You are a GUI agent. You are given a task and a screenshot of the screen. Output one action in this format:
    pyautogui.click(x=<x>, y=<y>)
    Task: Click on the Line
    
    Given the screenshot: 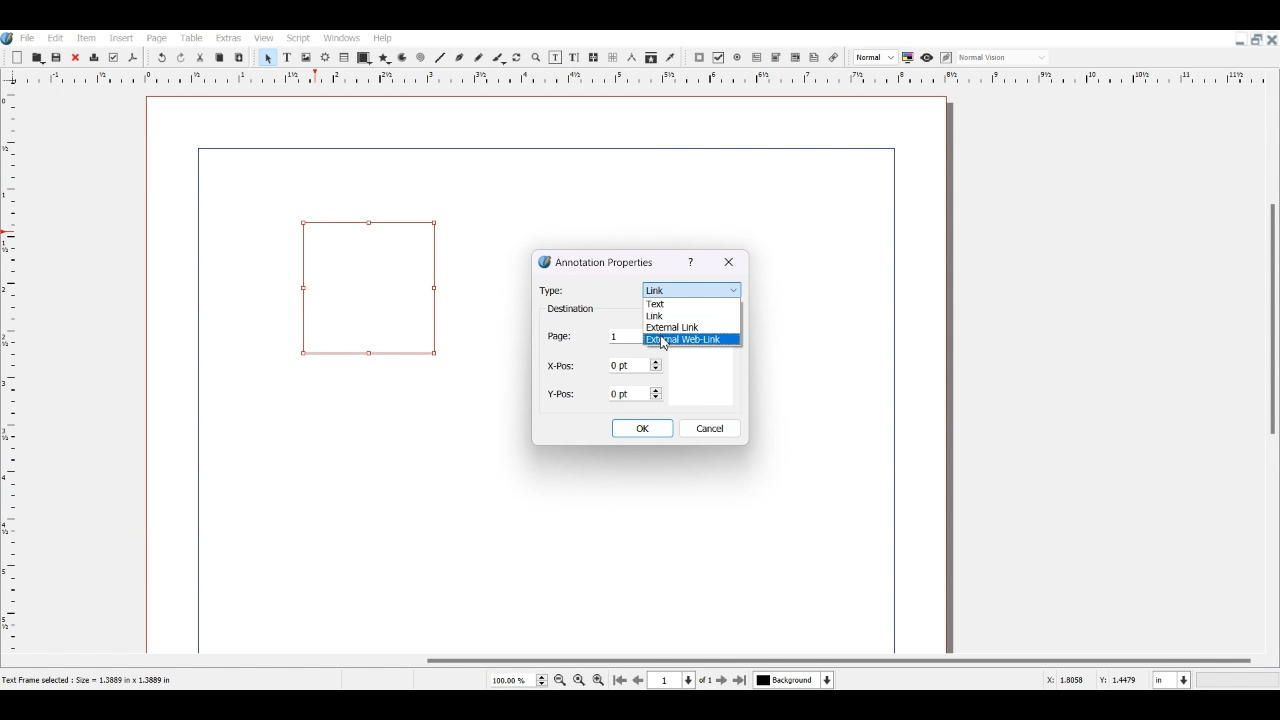 What is the action you would take?
    pyautogui.click(x=440, y=57)
    